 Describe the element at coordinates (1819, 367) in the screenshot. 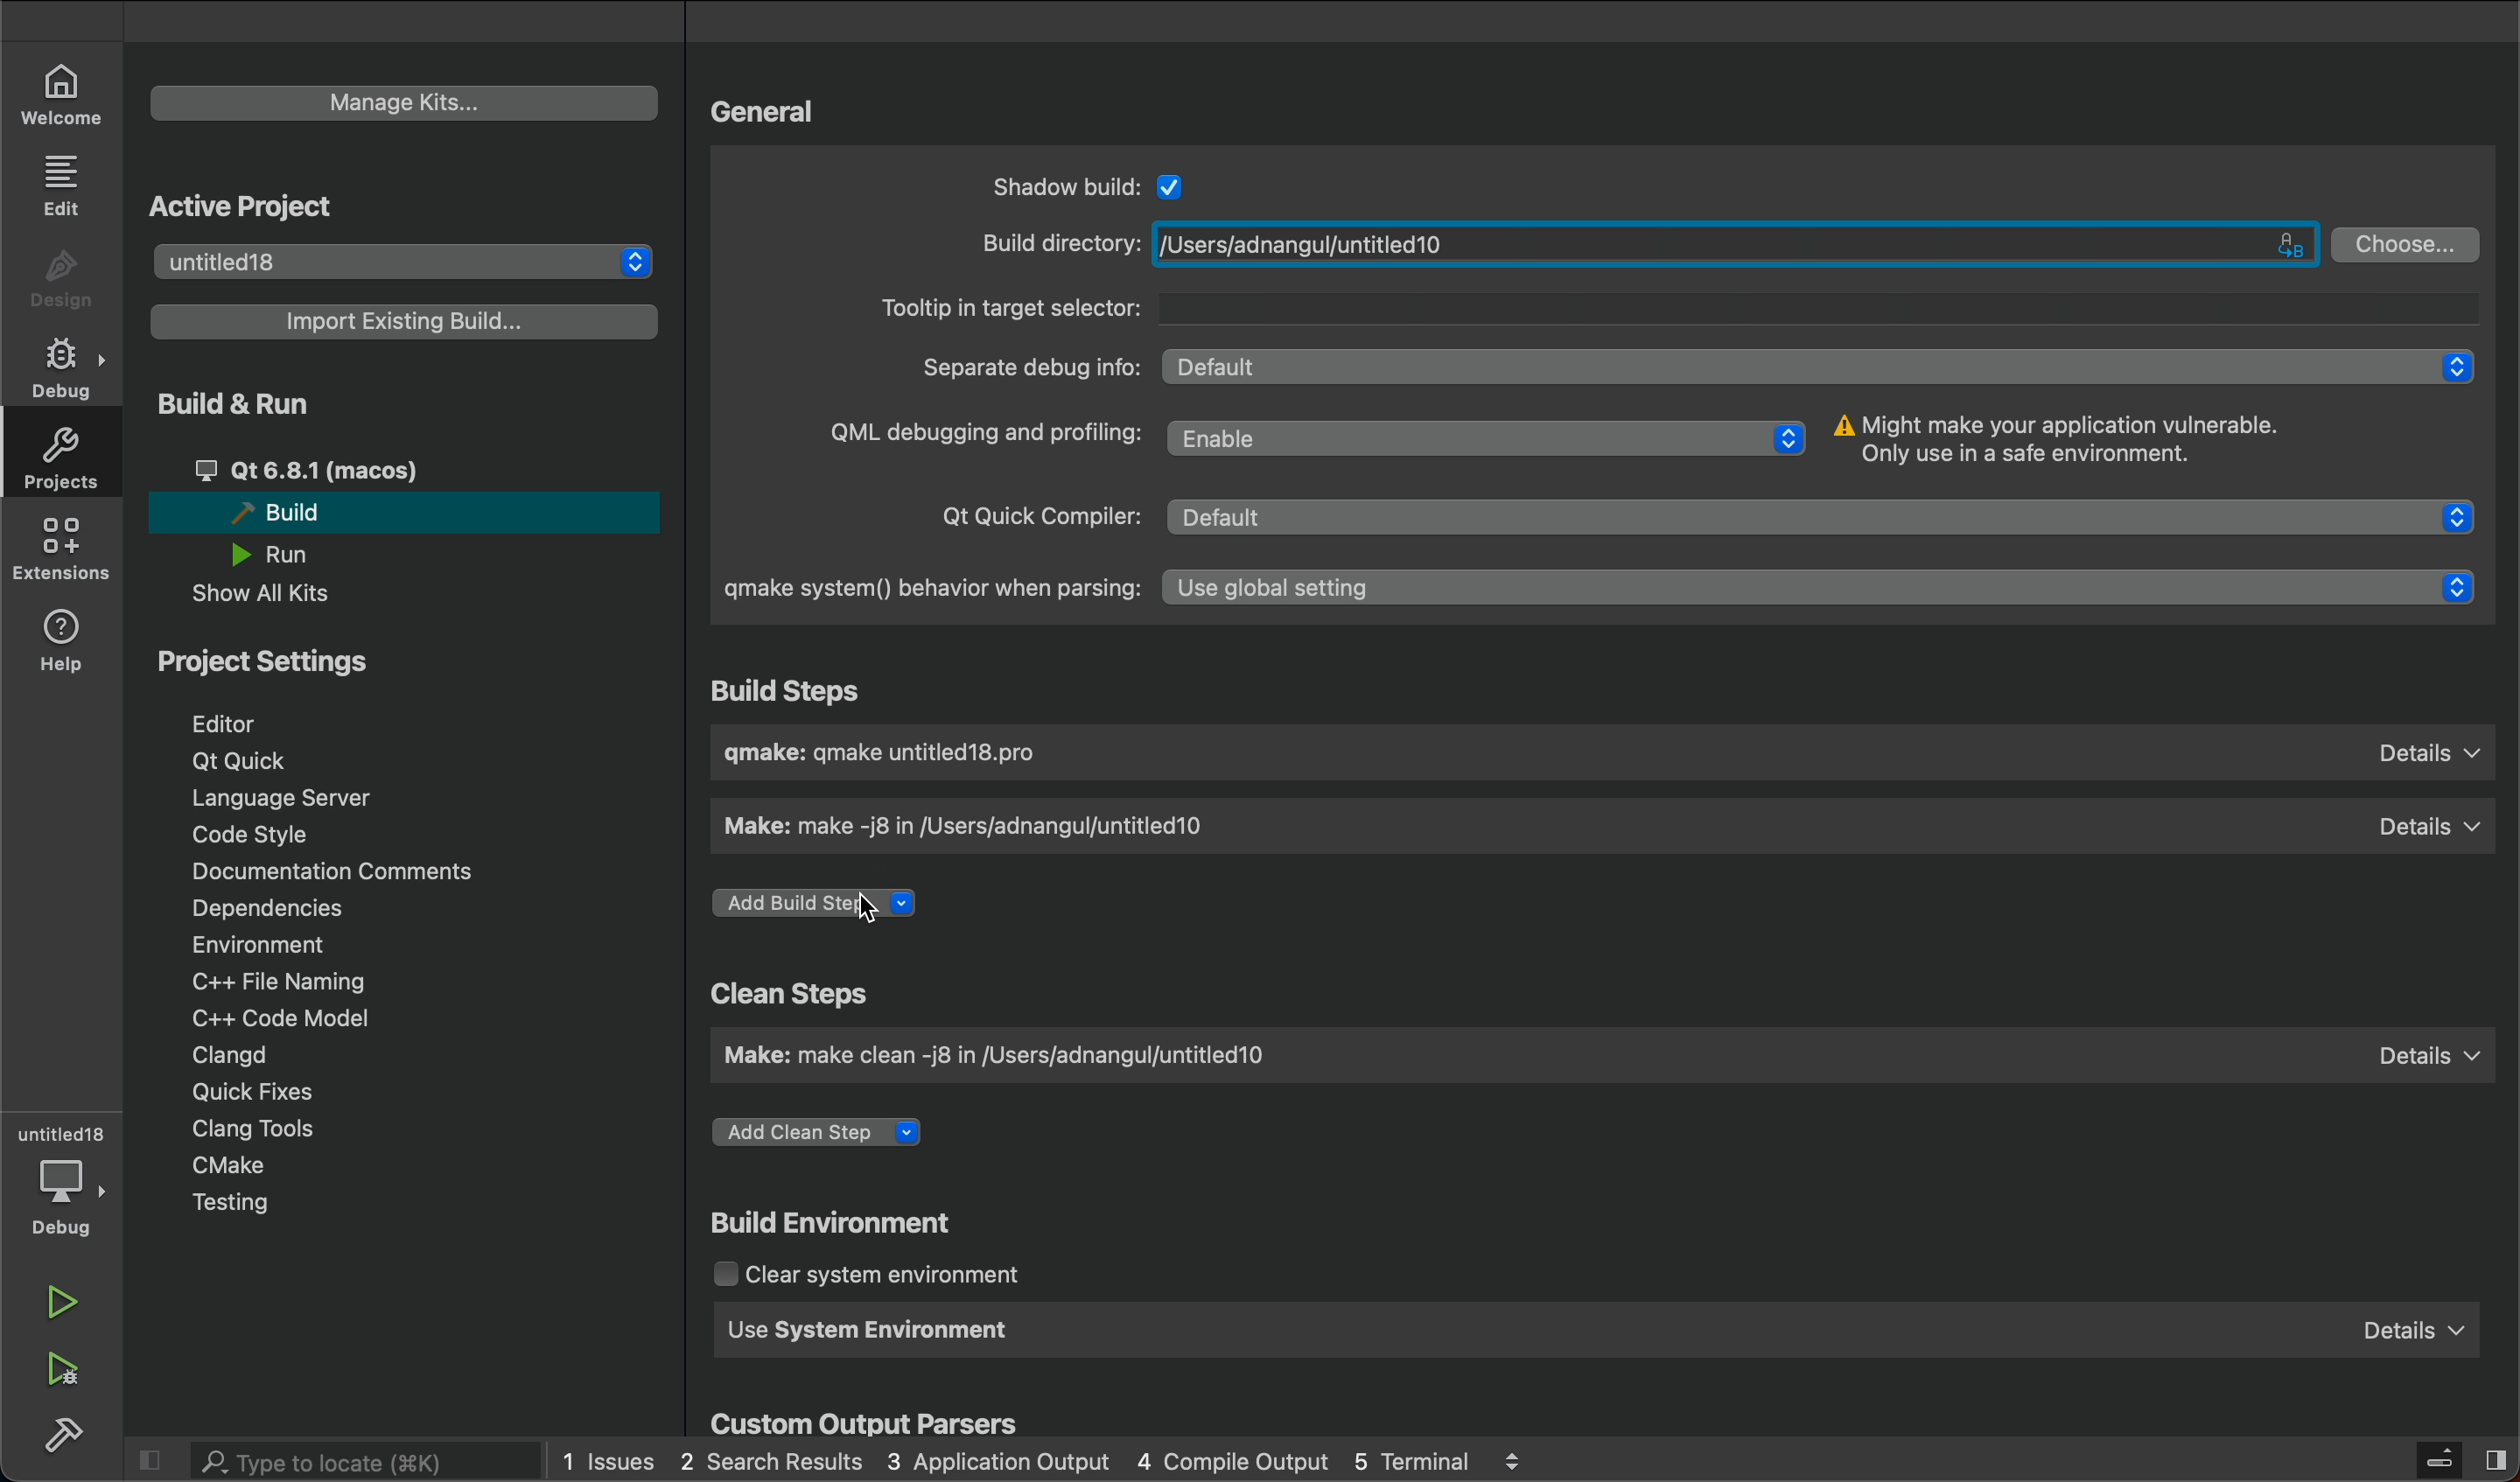

I see `Default` at that location.